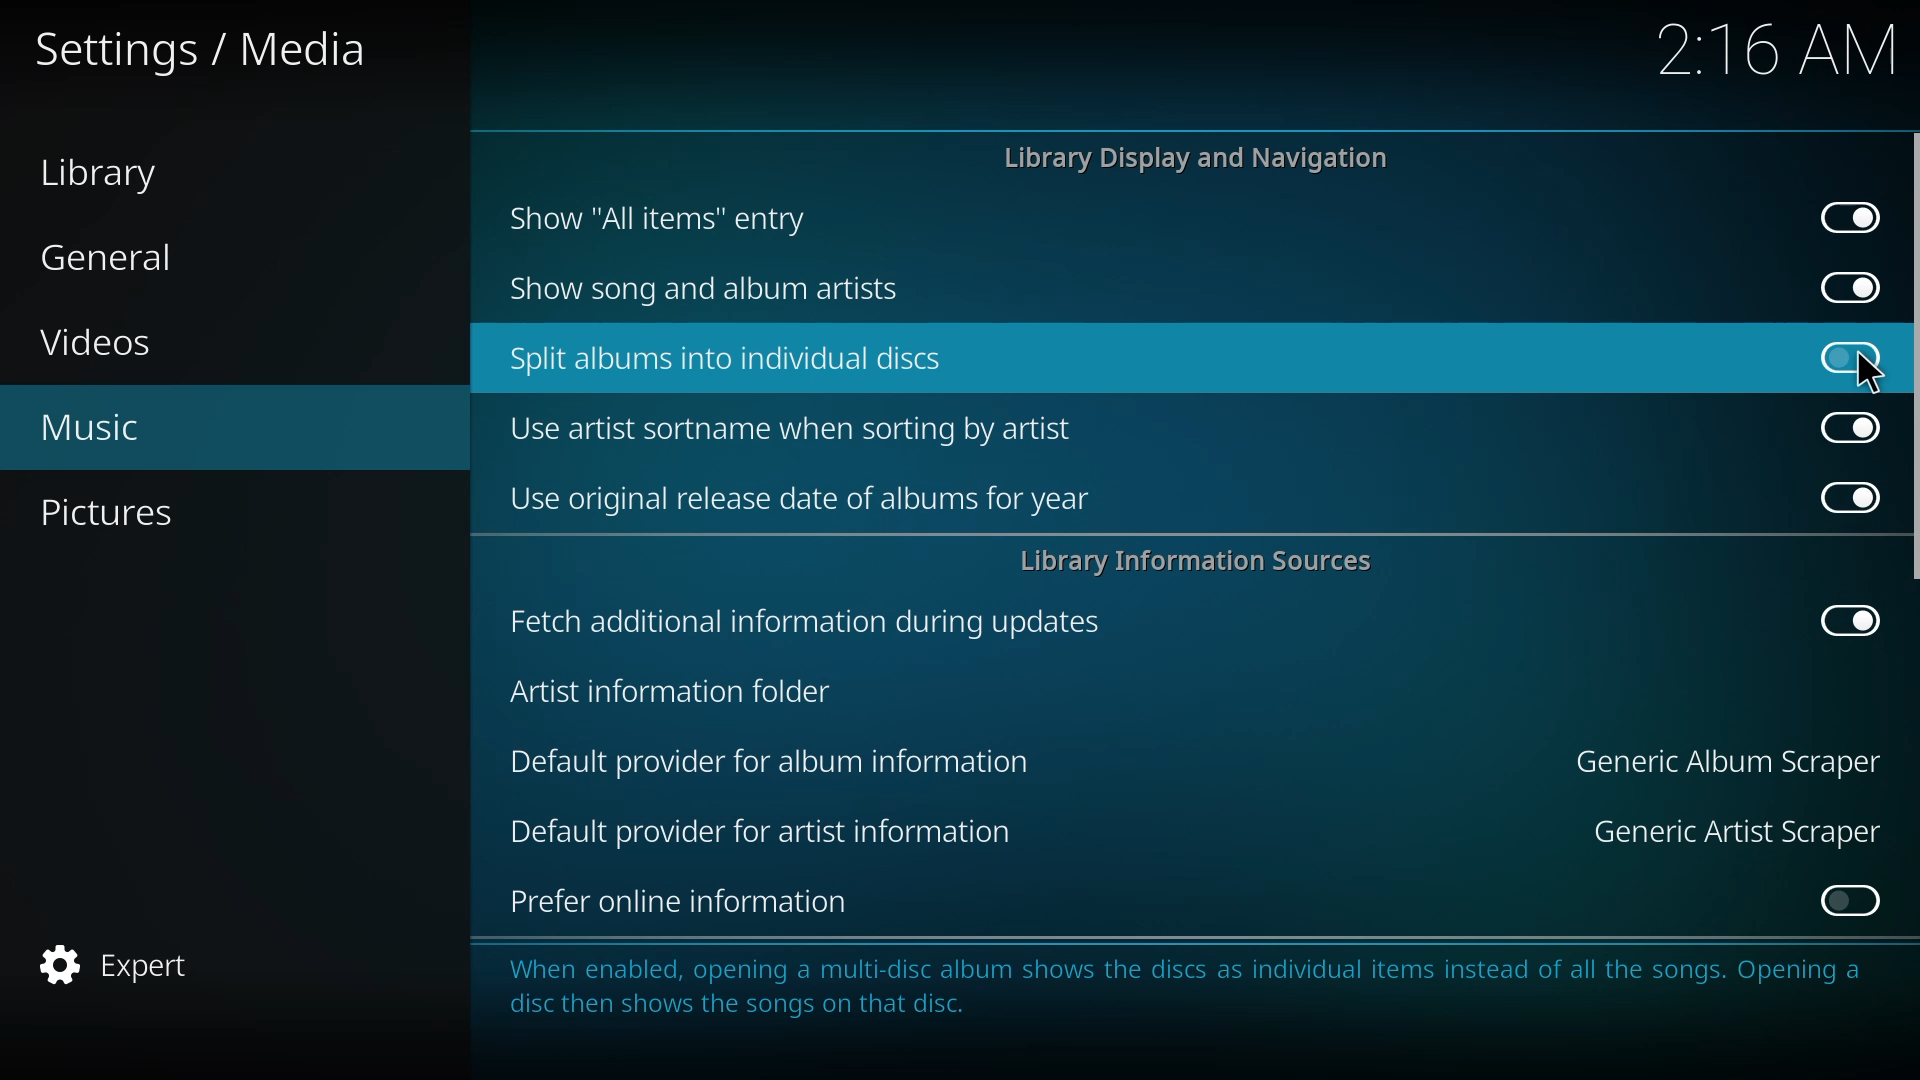  What do you see at coordinates (1838, 495) in the screenshot?
I see `enabled` at bounding box center [1838, 495].